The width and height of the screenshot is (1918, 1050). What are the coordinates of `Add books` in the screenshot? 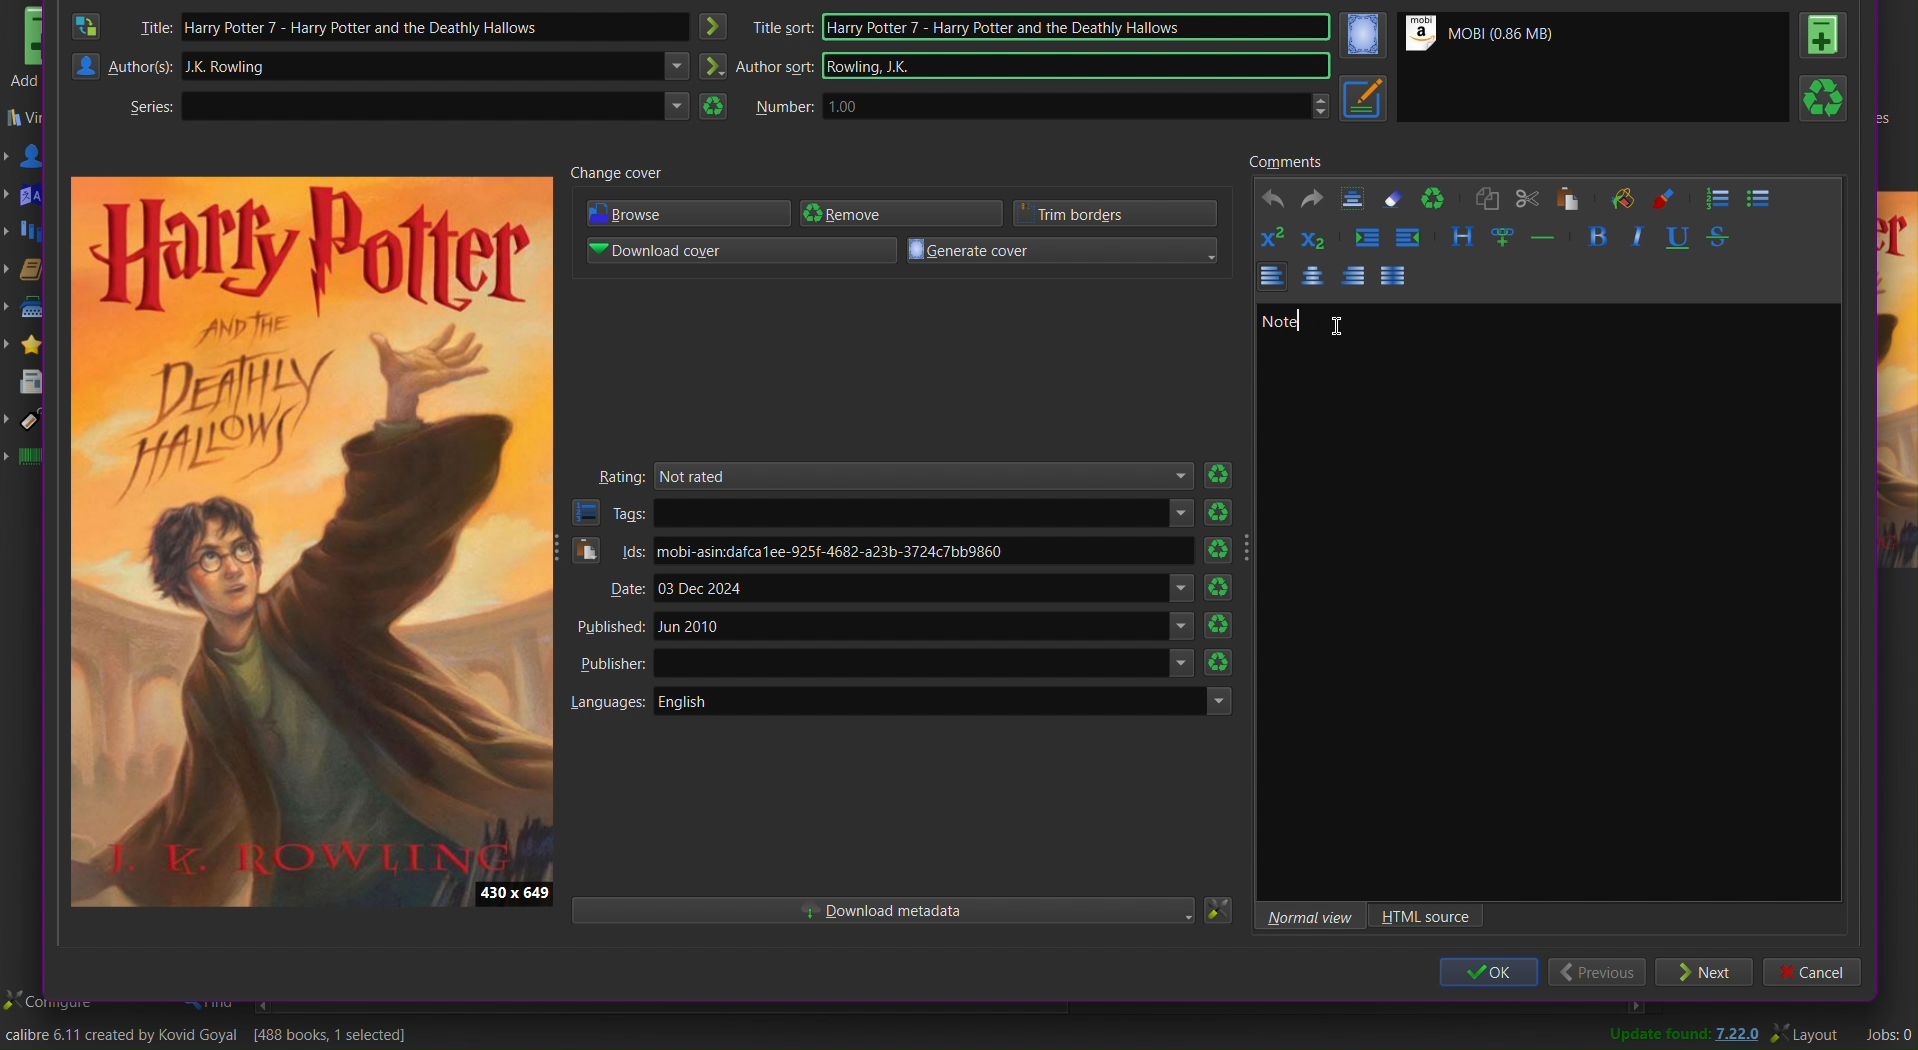 It's located at (26, 49).